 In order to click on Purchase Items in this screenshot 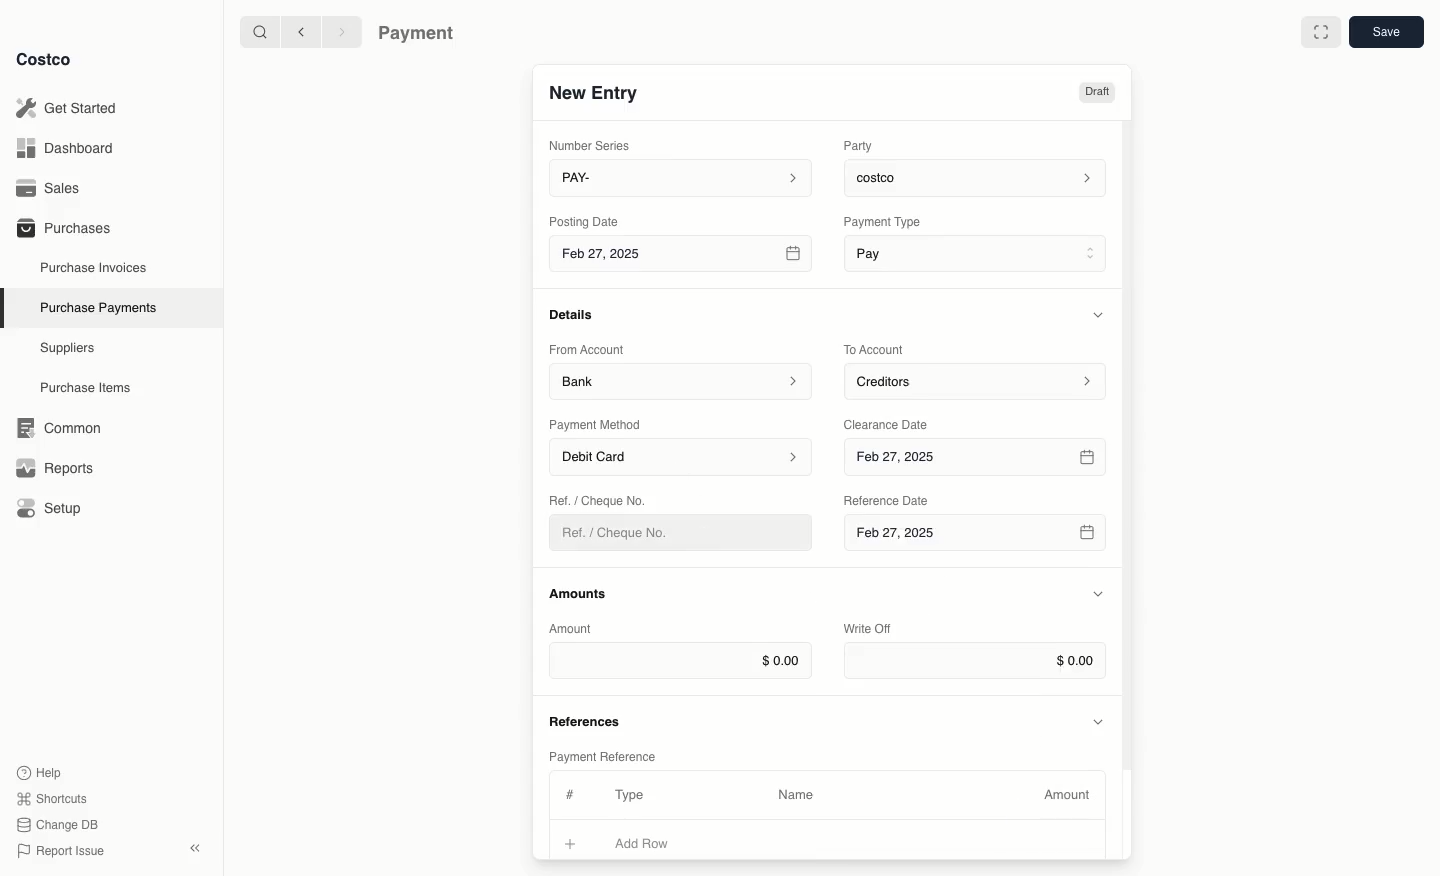, I will do `click(88, 388)`.